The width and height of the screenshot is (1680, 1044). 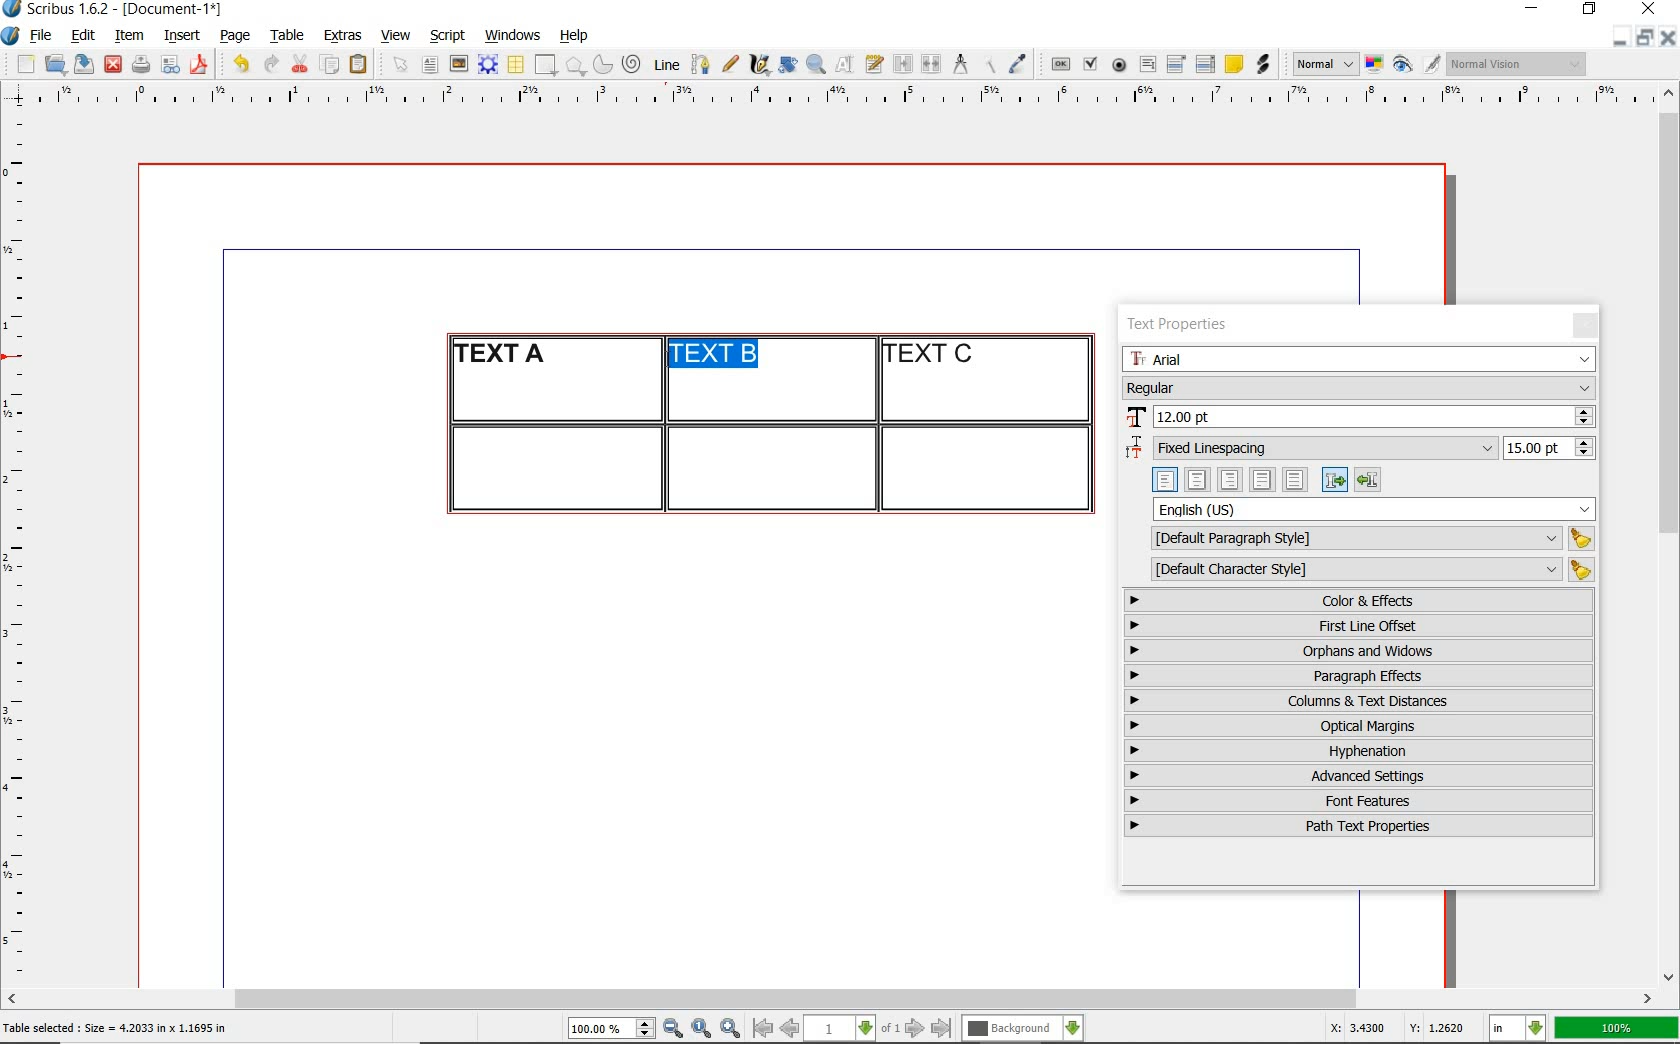 I want to click on font style, so click(x=1359, y=387).